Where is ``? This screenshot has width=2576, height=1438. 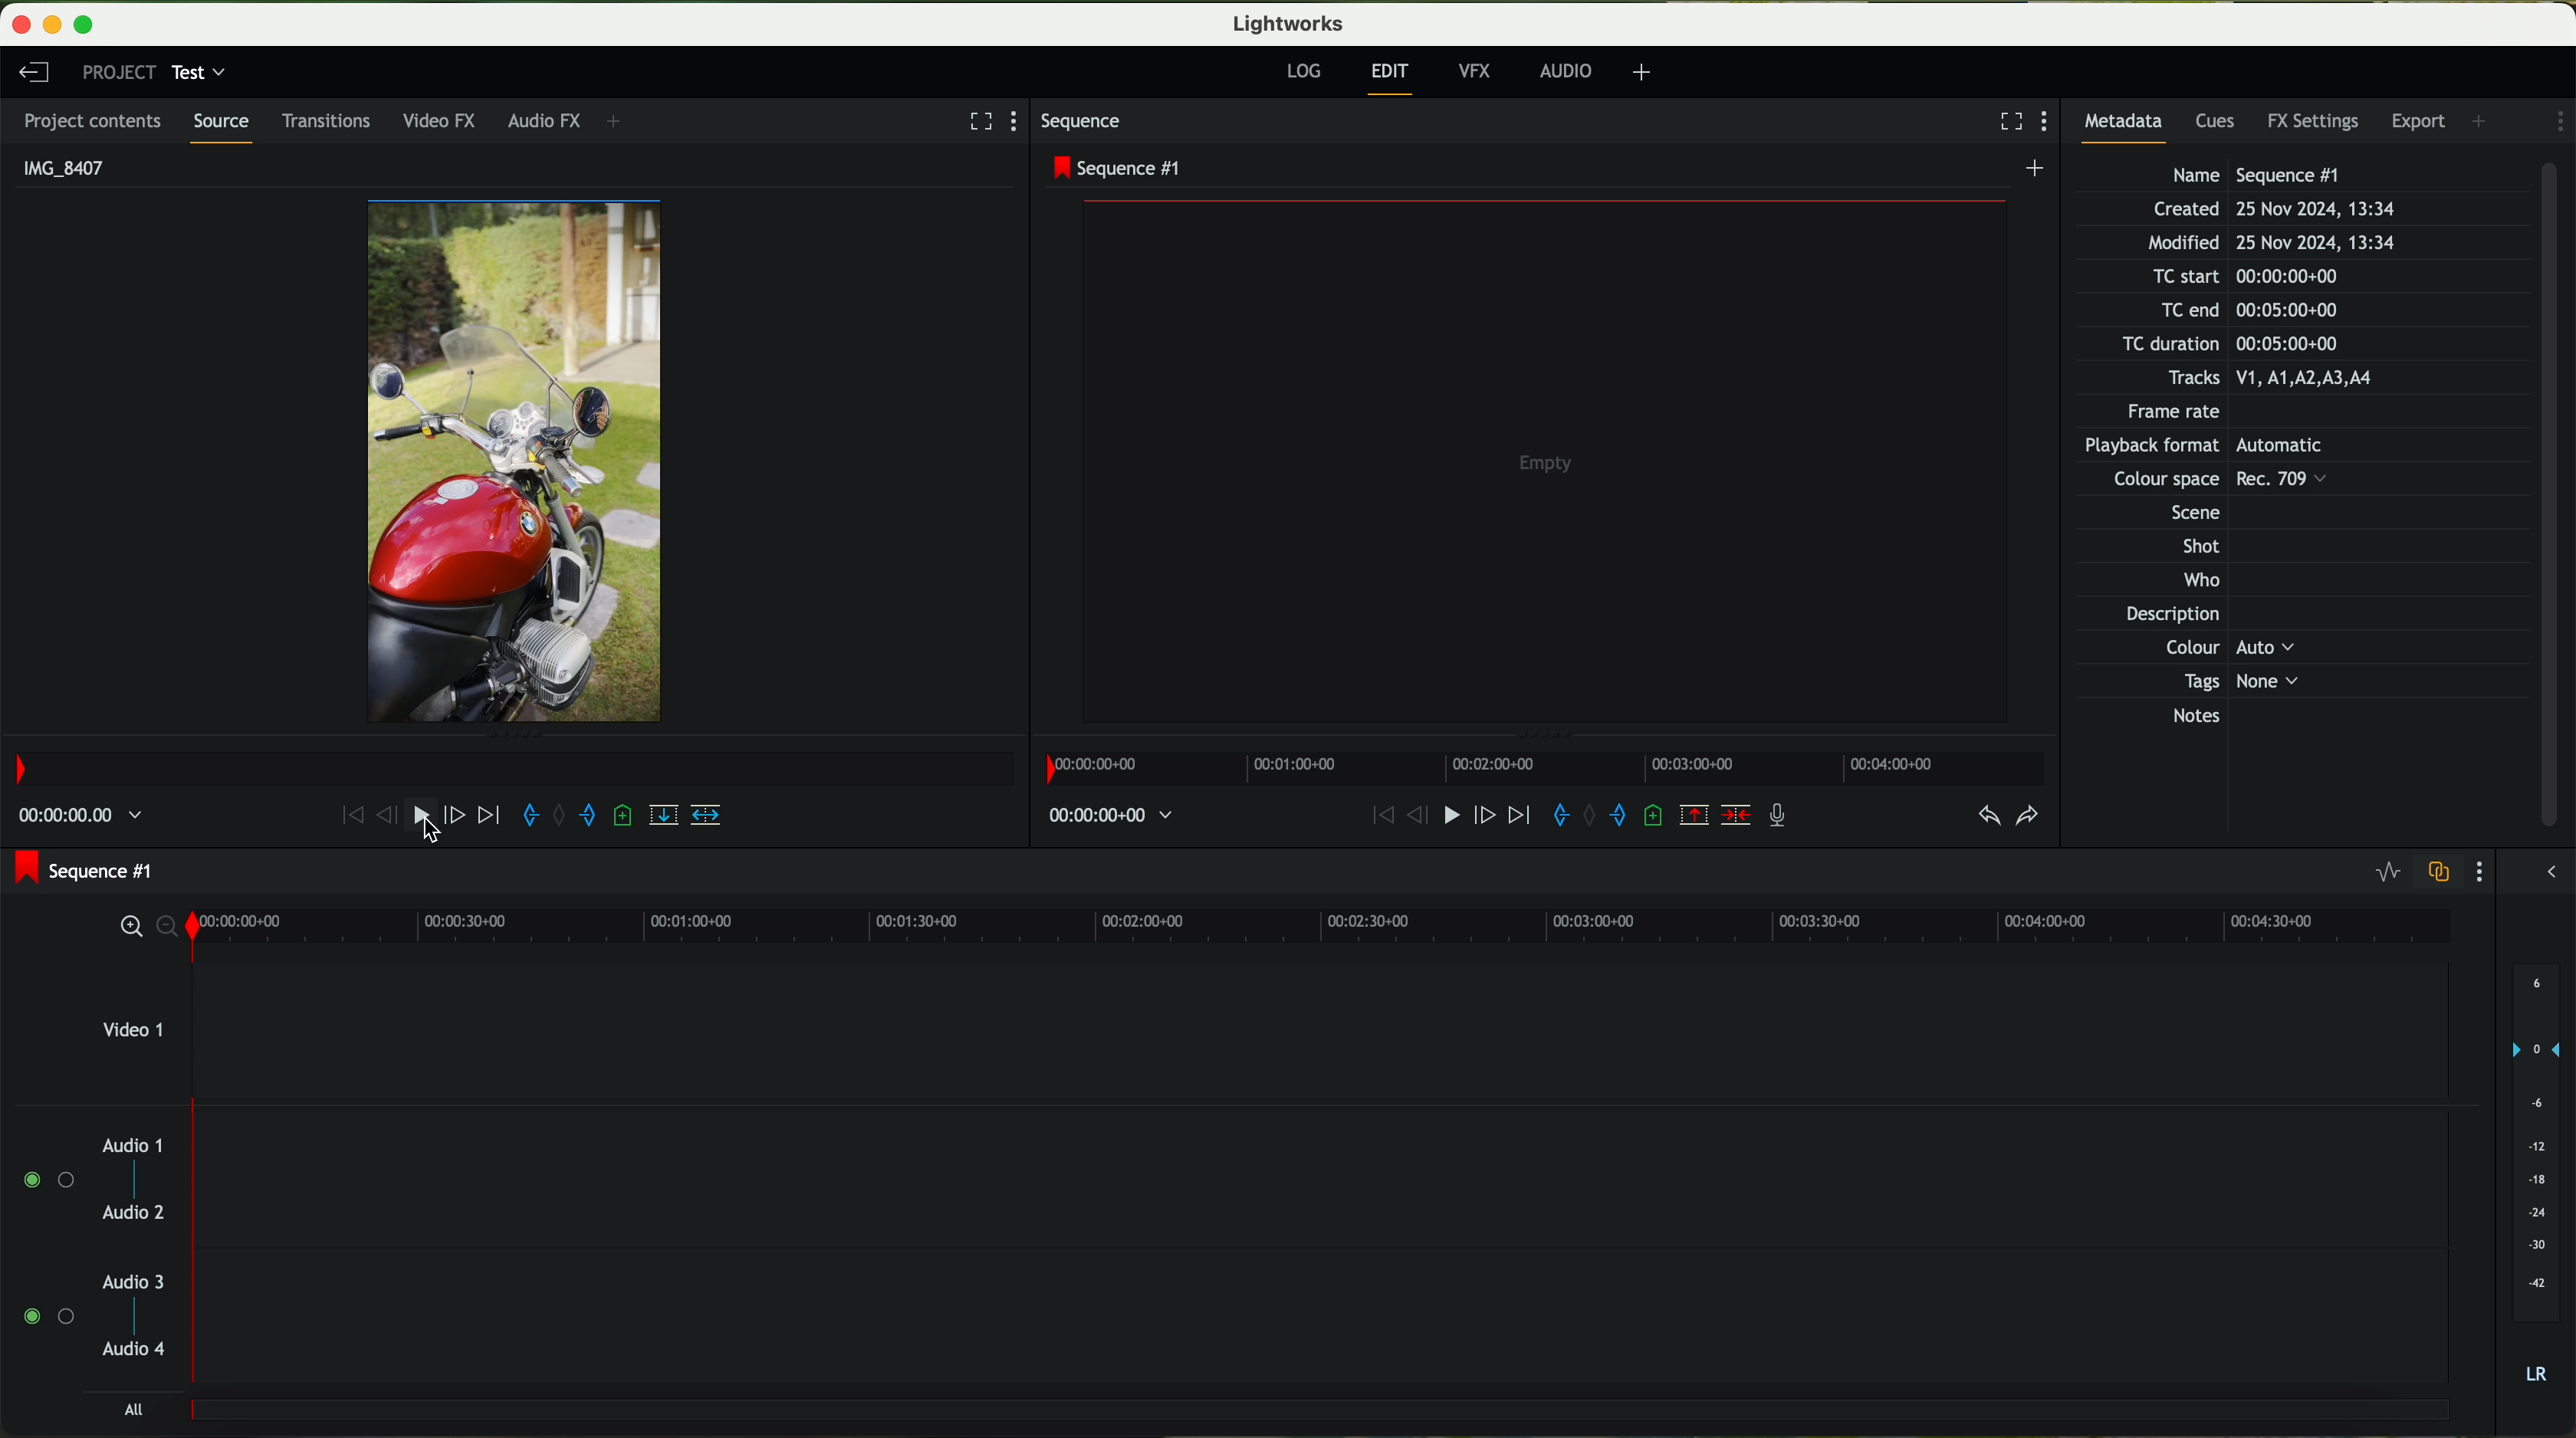
 is located at coordinates (2198, 482).